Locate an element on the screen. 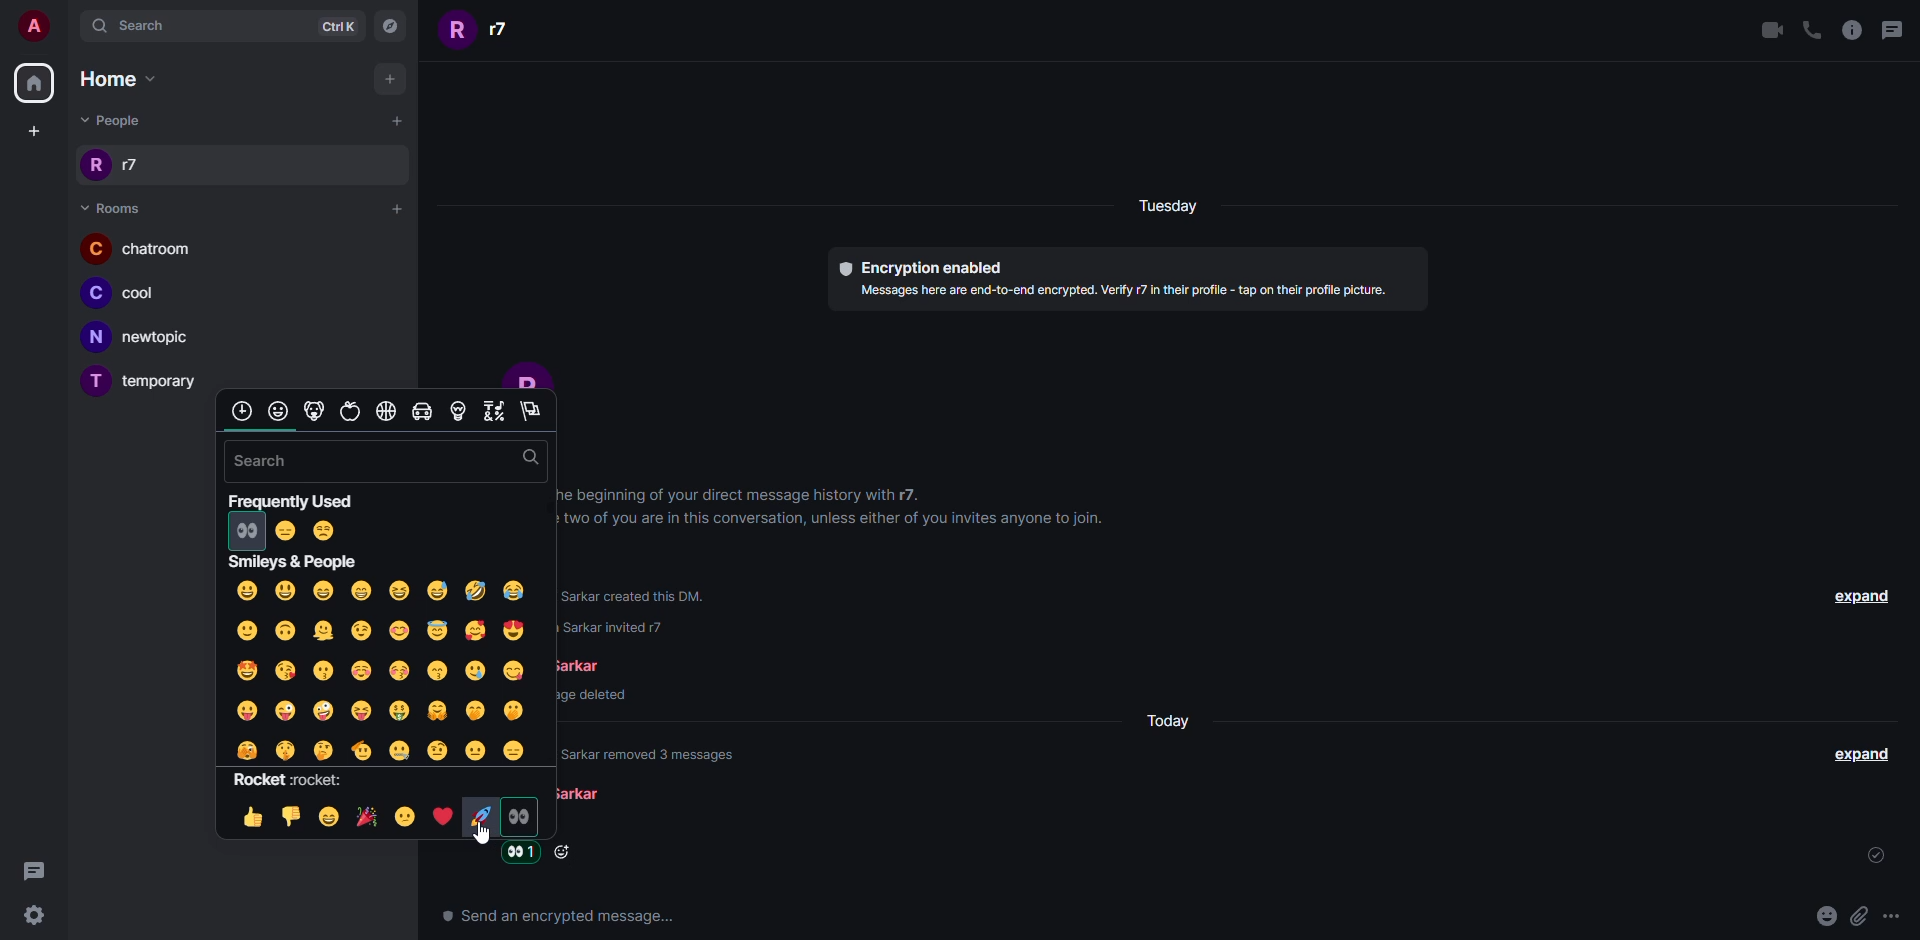 This screenshot has height=940, width=1920. day is located at coordinates (1170, 719).